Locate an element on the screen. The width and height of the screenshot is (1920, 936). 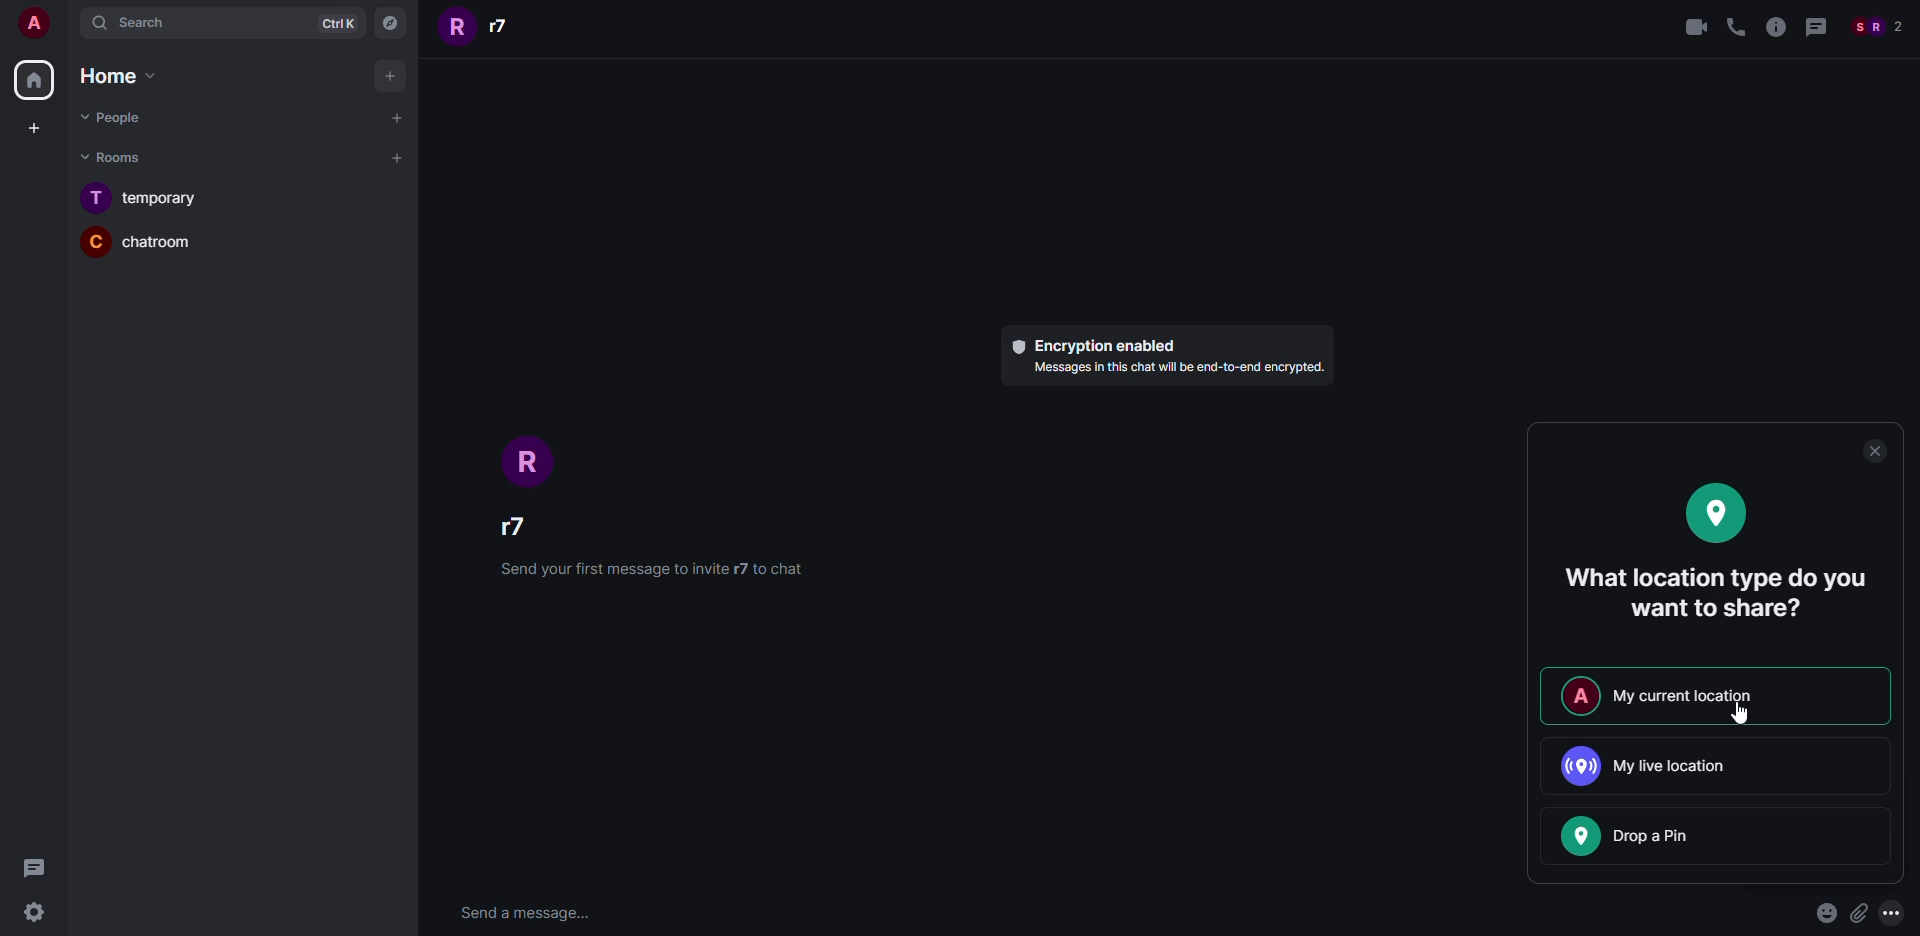
Encryption enabled is located at coordinates (1094, 346).